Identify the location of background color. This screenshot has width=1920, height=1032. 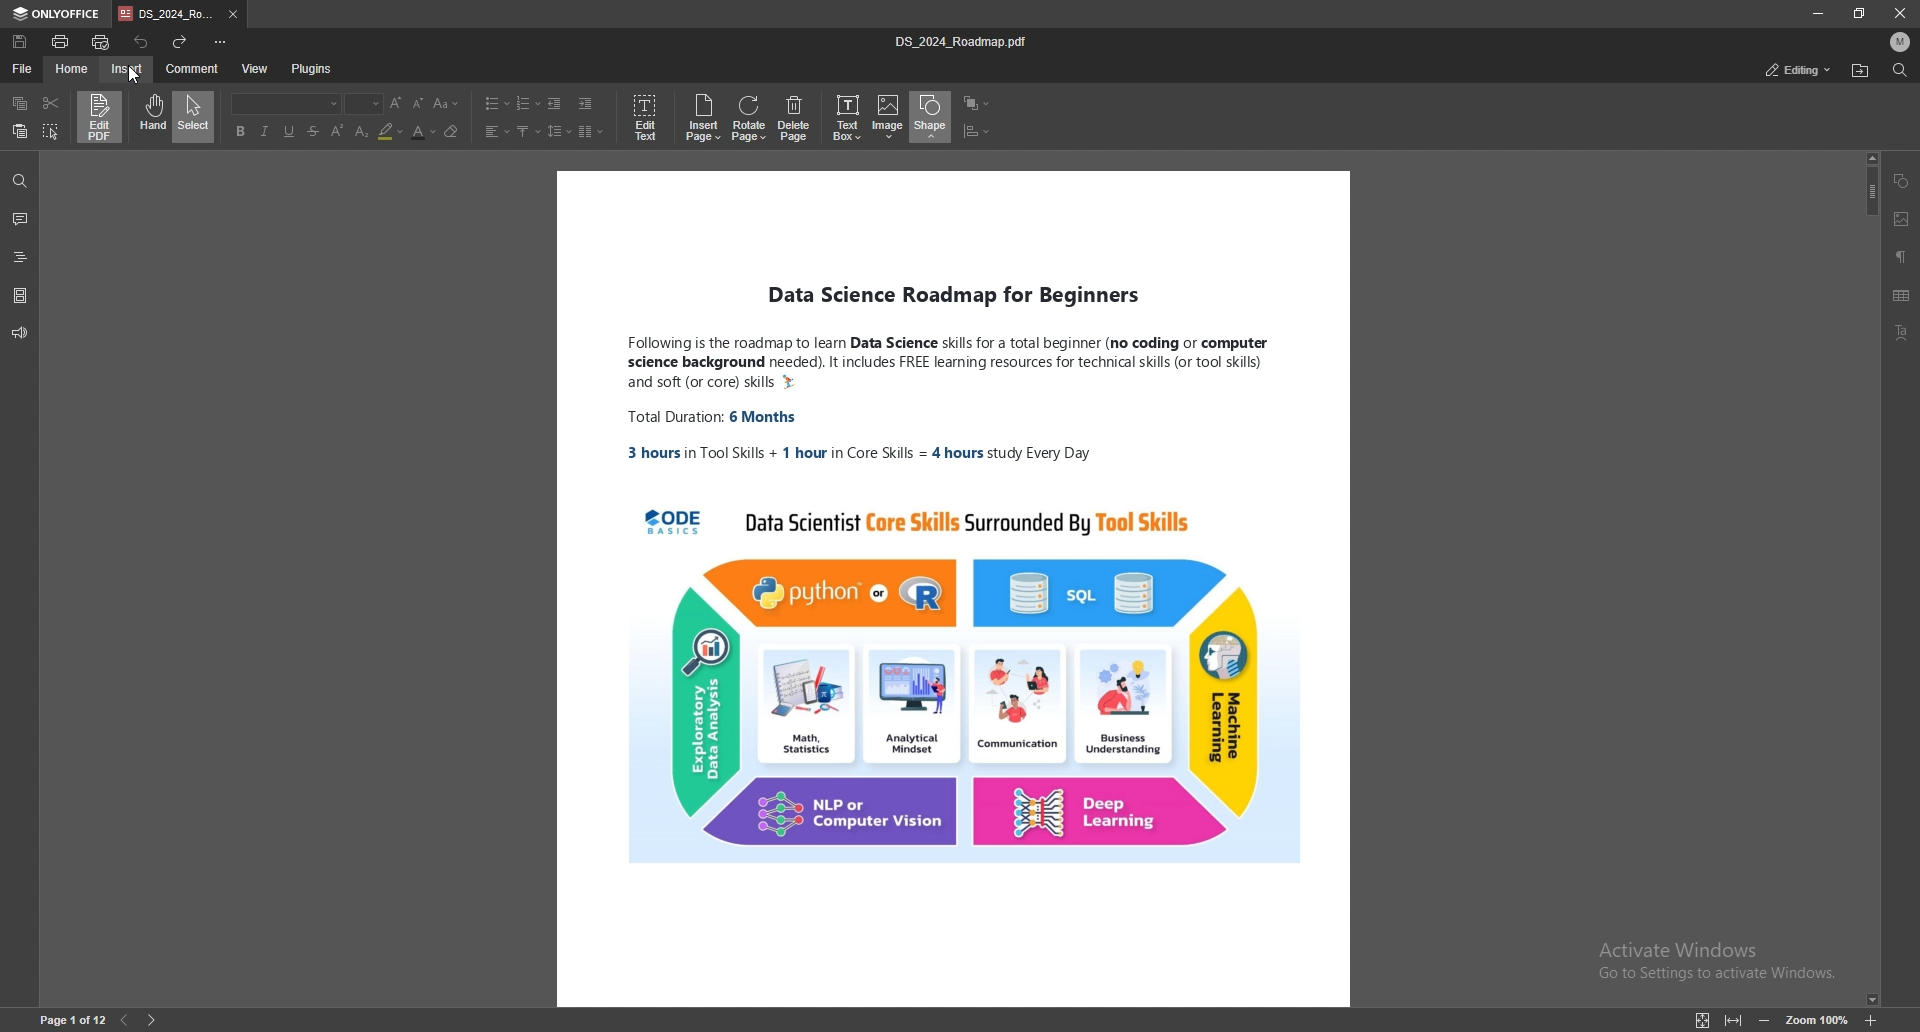
(392, 131).